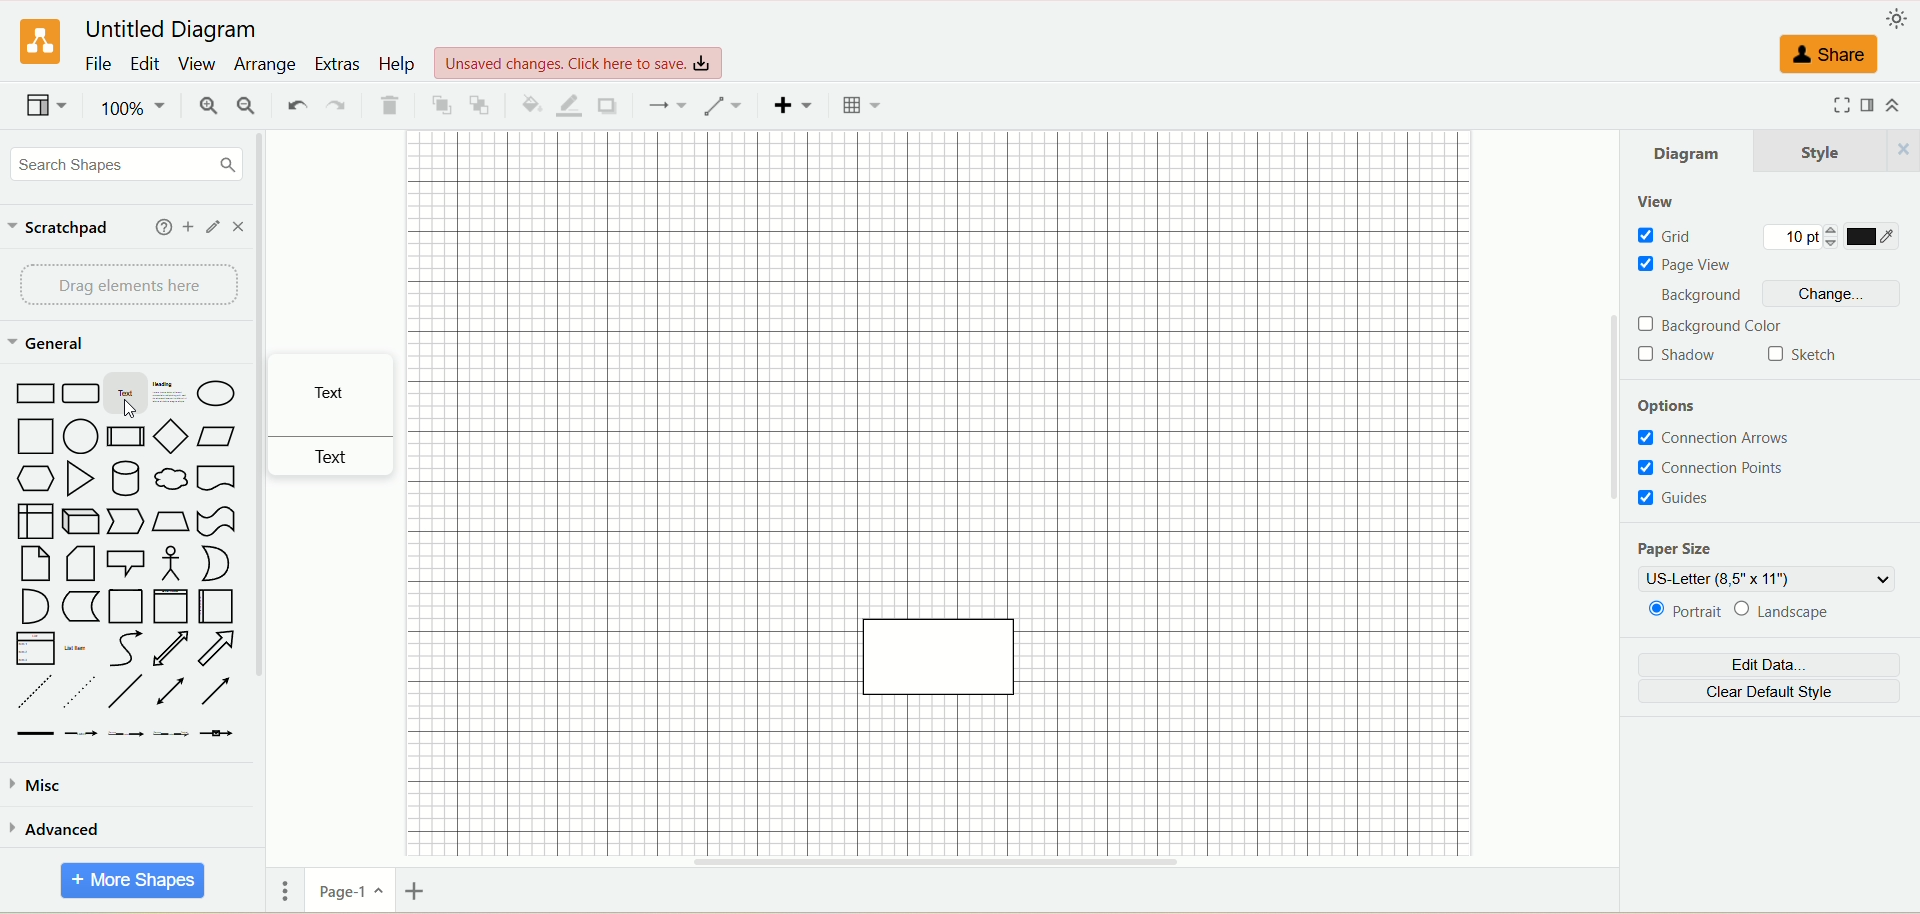  Describe the element at coordinates (530, 103) in the screenshot. I see `fill color` at that location.